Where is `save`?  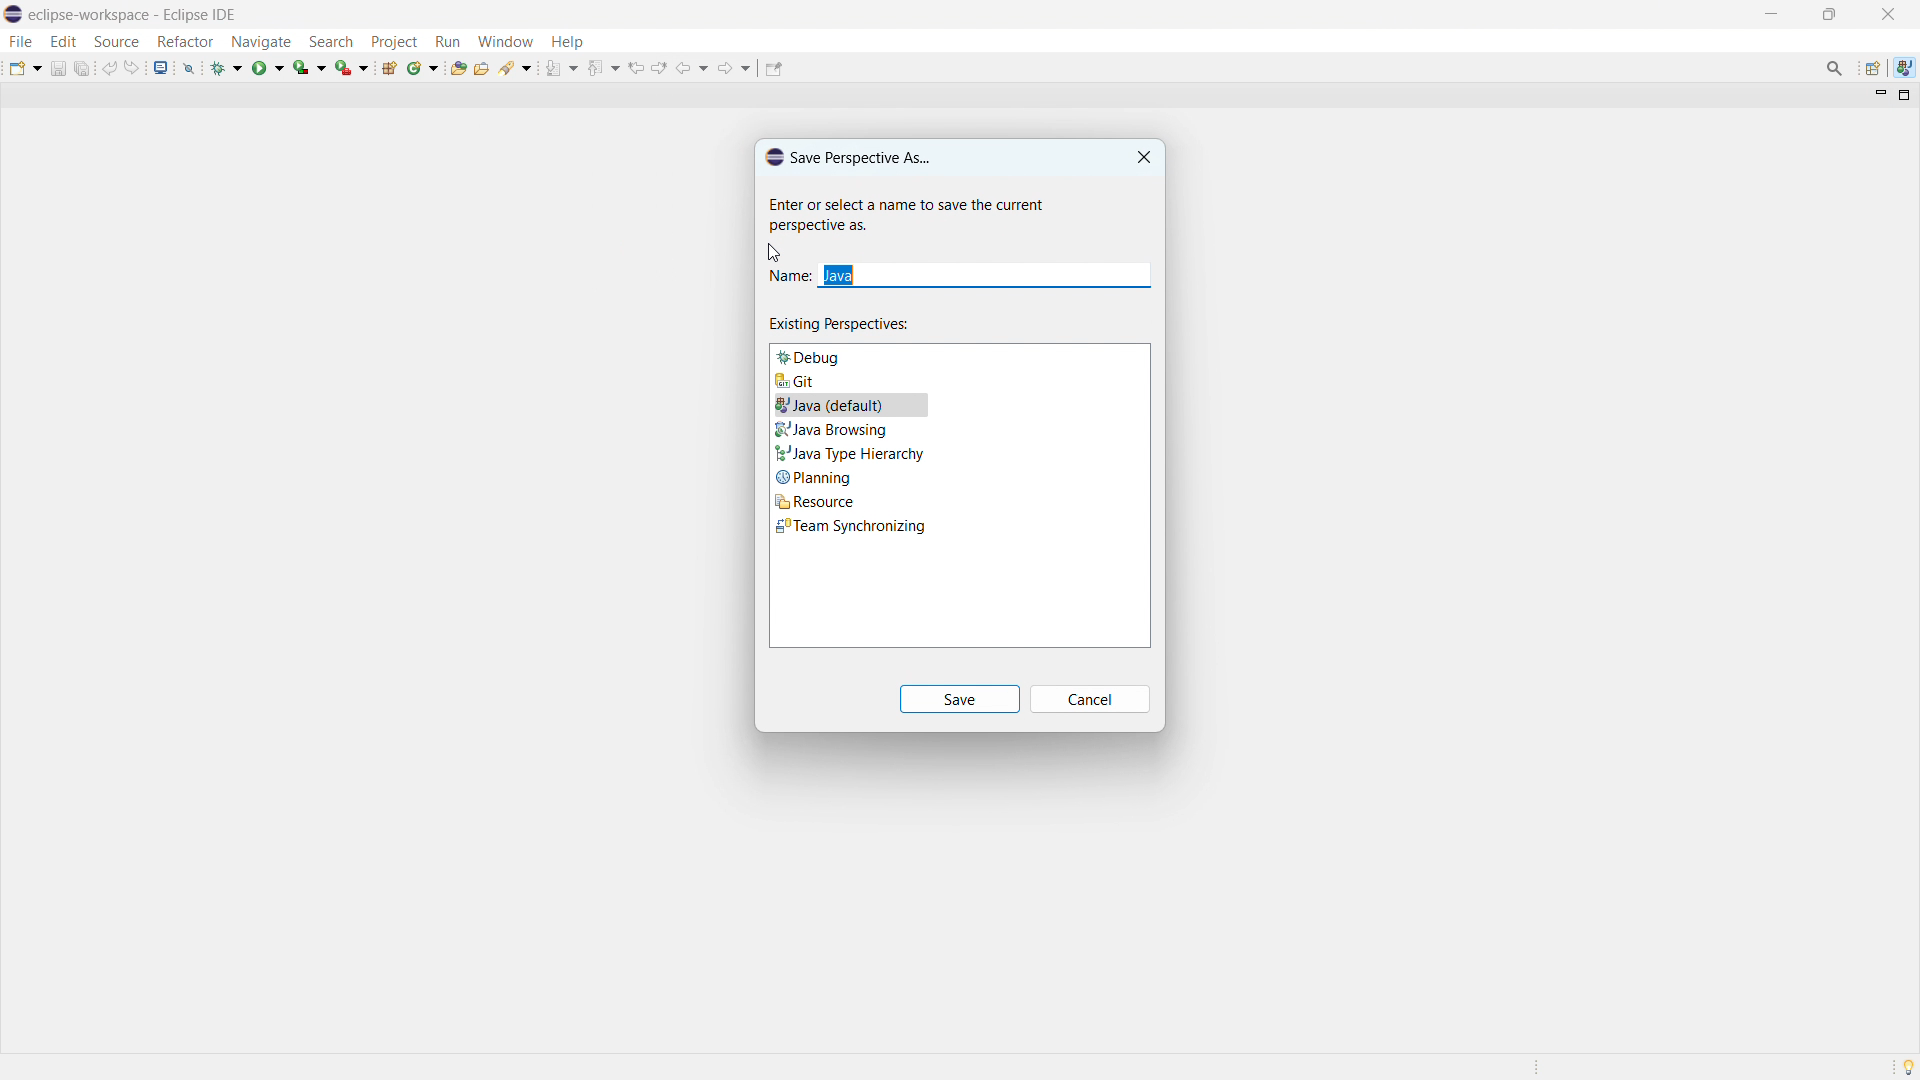 save is located at coordinates (58, 68).